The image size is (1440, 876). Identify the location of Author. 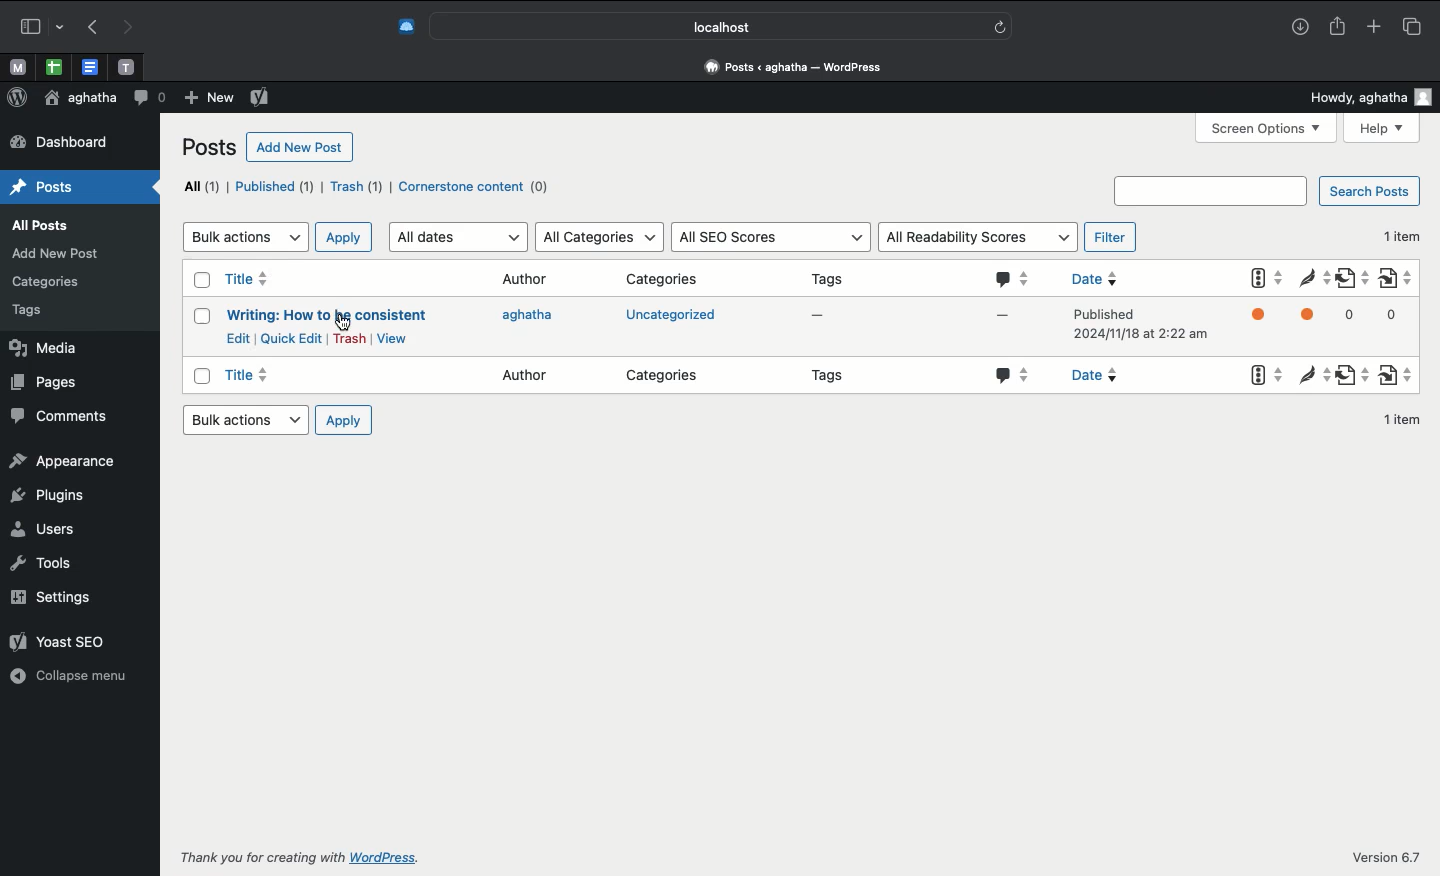
(527, 277).